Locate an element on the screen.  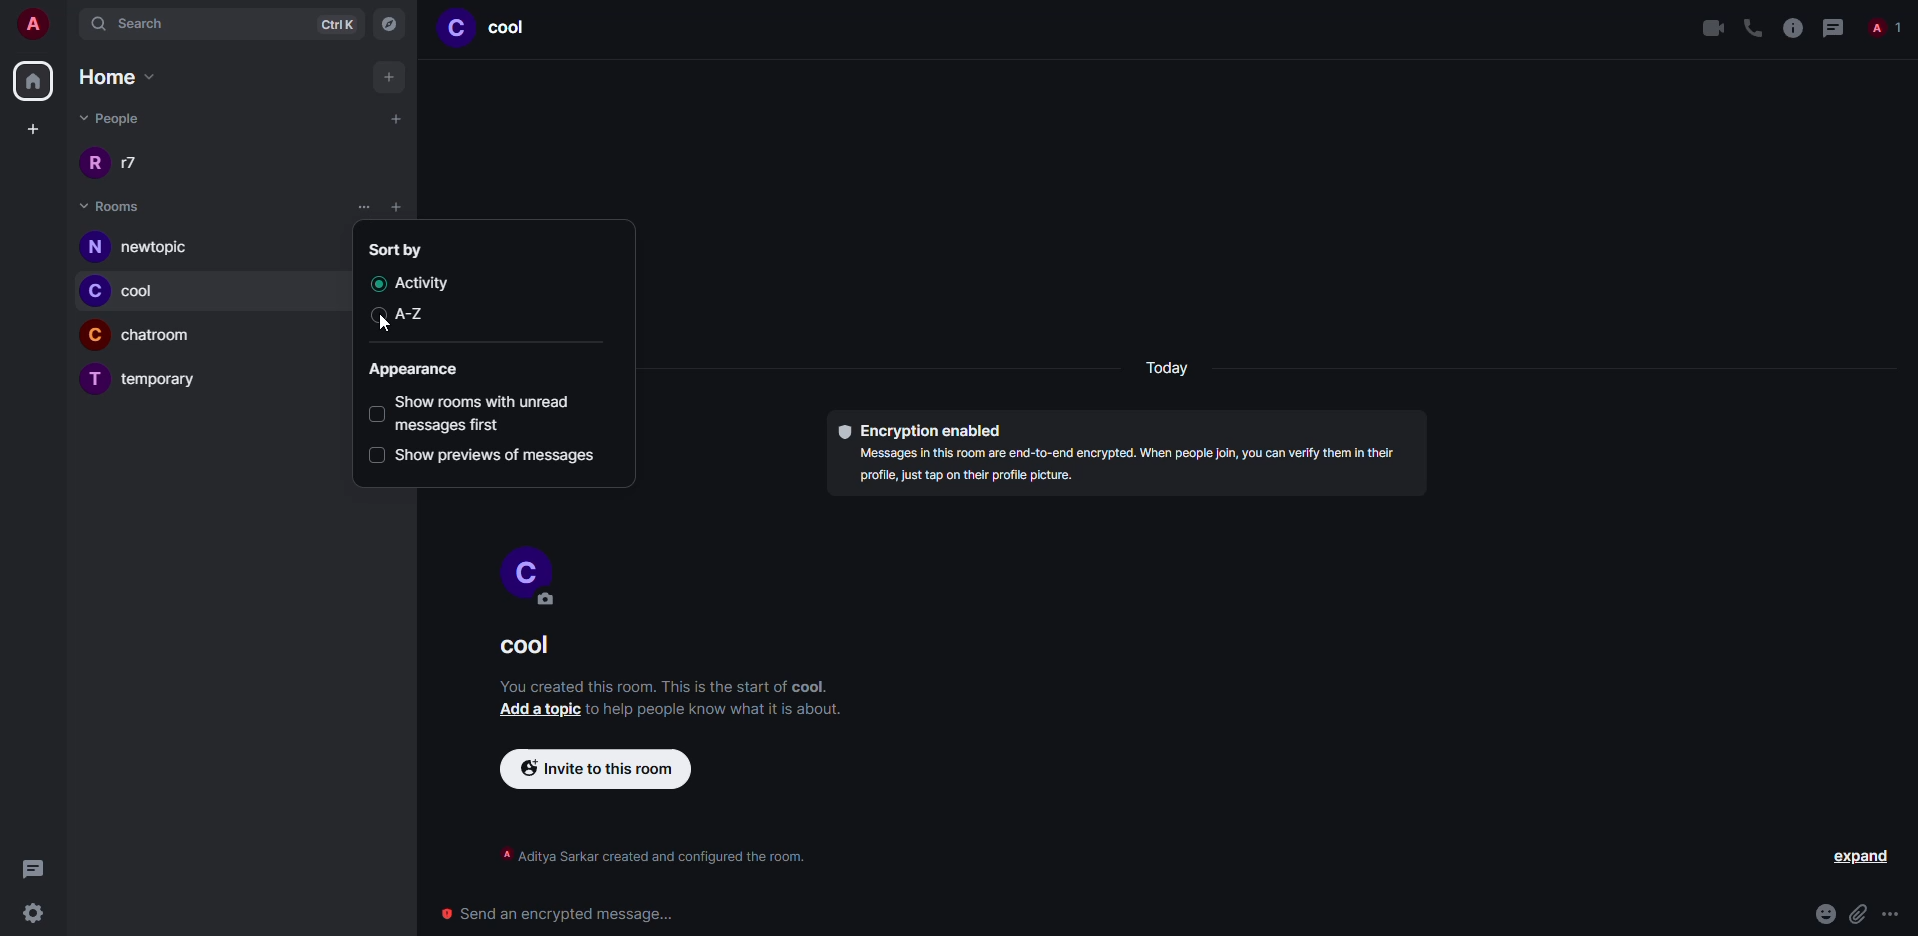
room is located at coordinates (155, 331).